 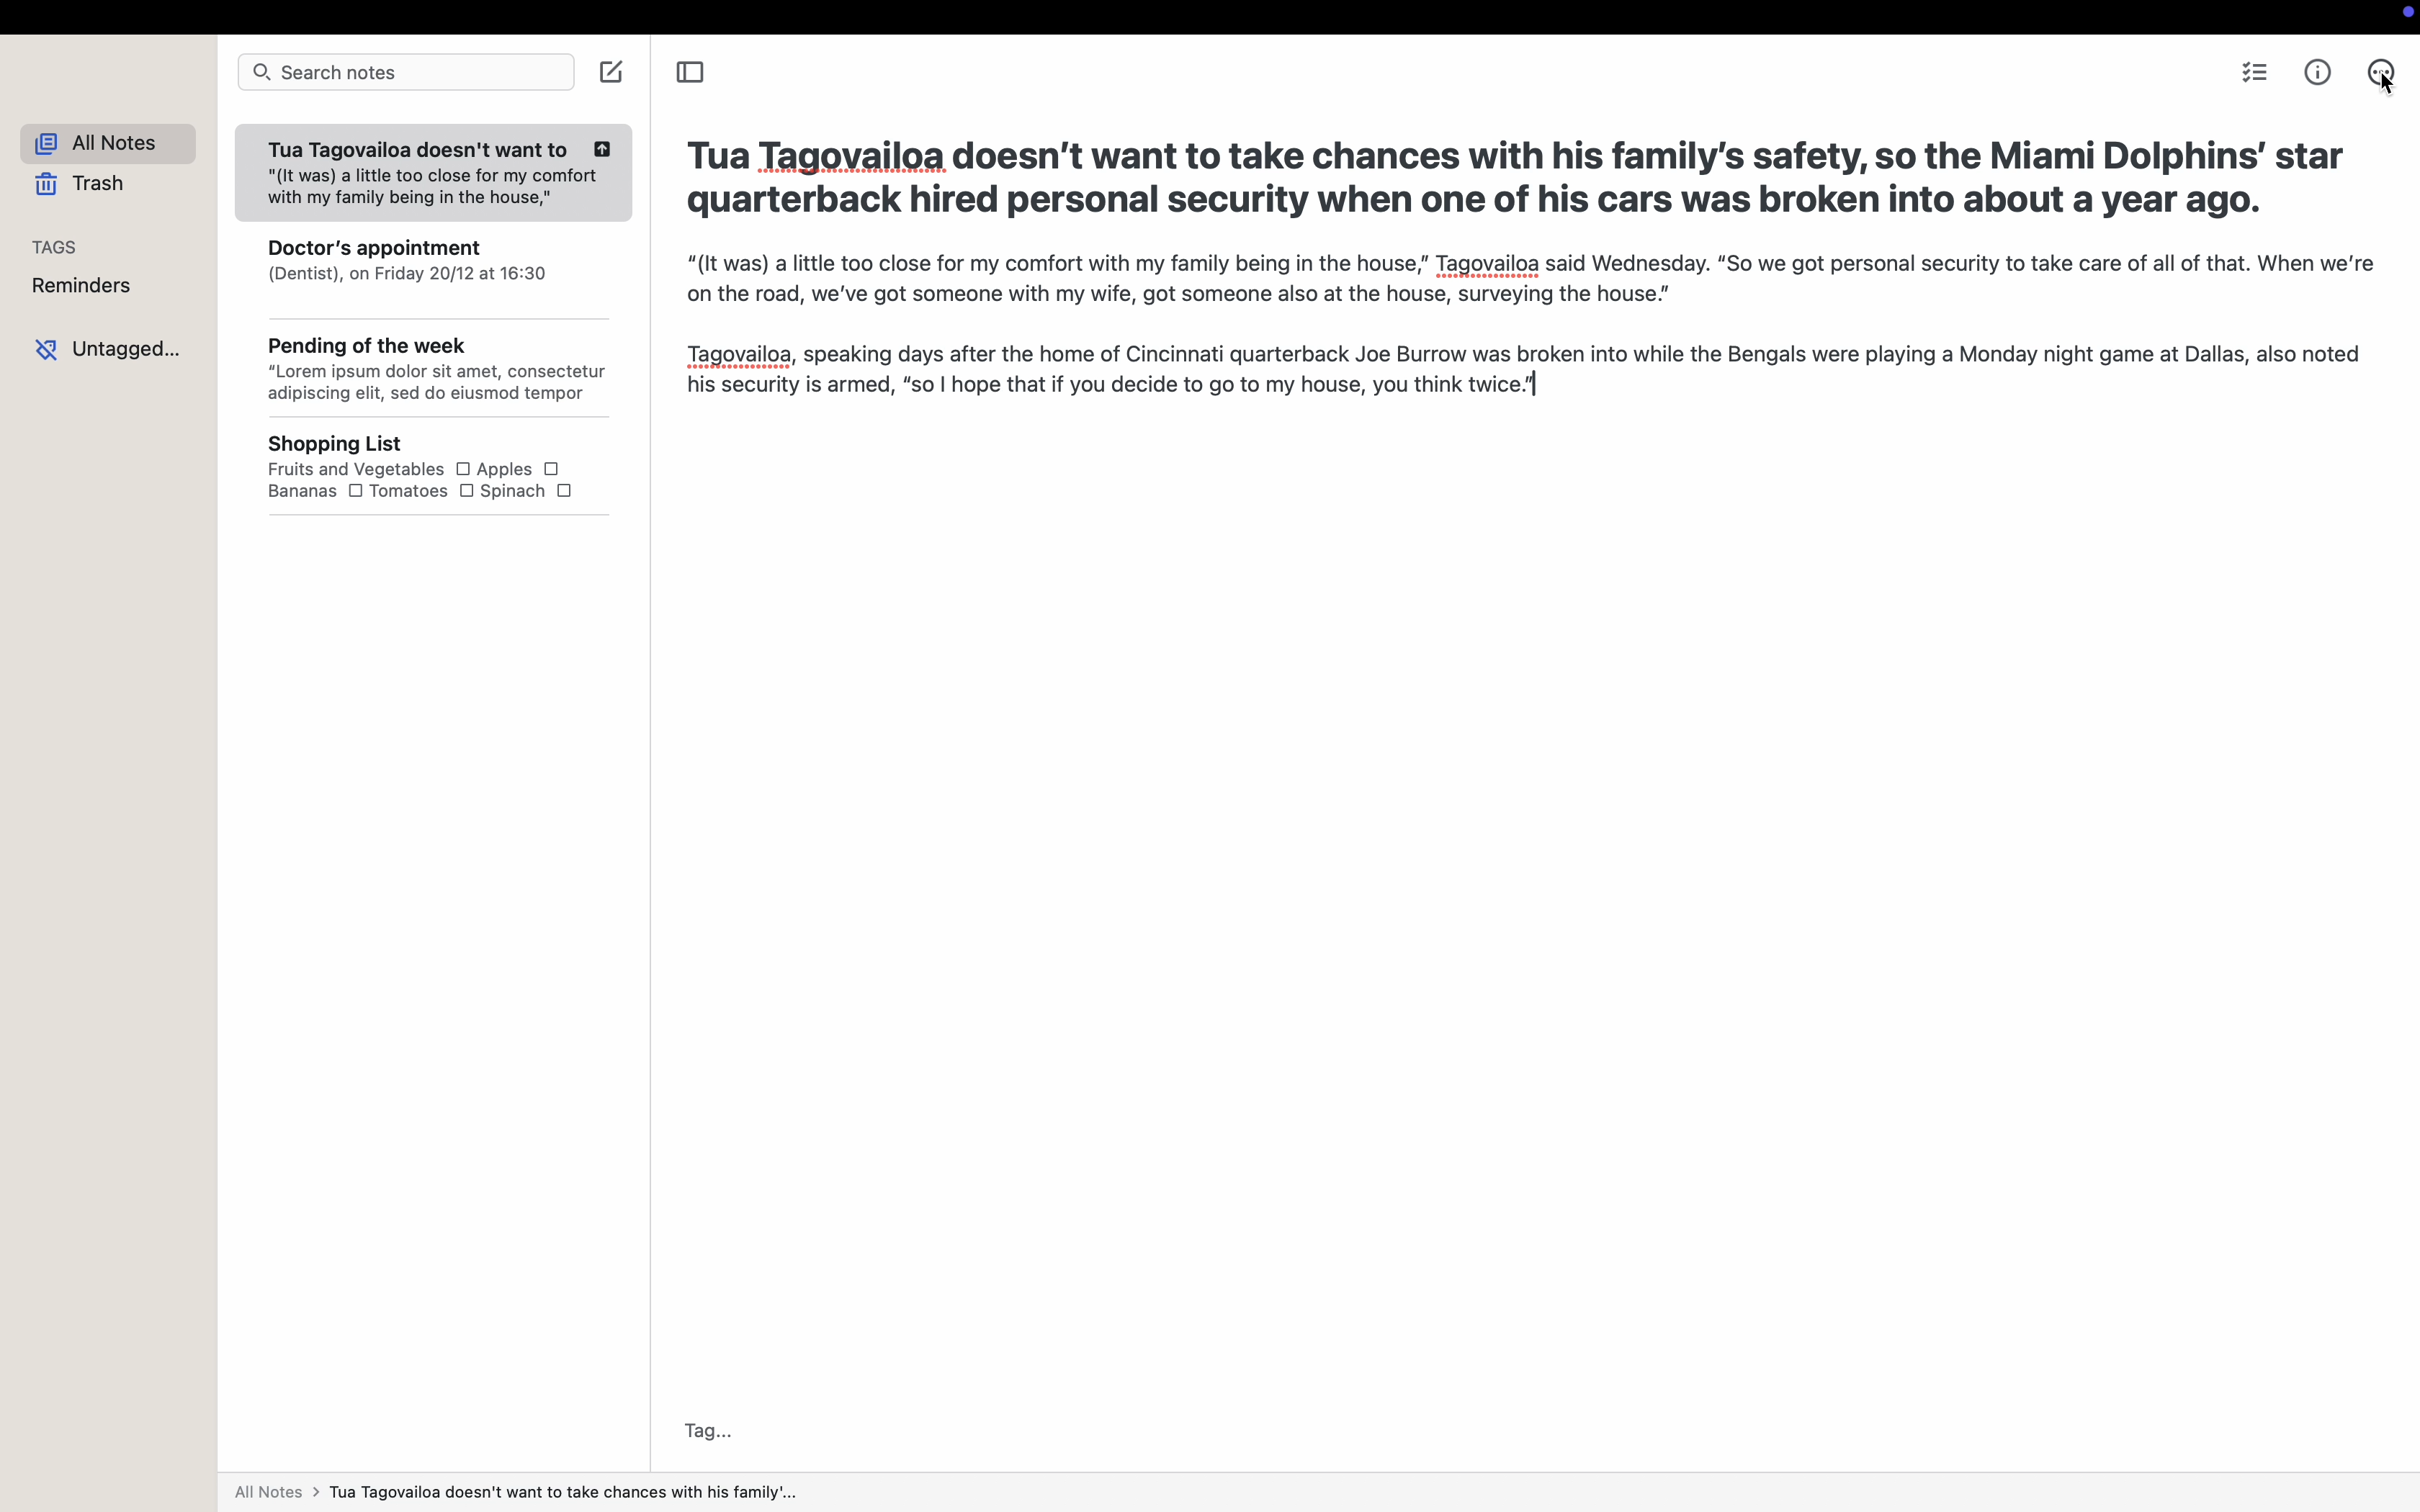 I want to click on Shopping List Fruits and Vegetables O Apples OBananas O Tomatoes O Spinach O, so click(x=426, y=477).